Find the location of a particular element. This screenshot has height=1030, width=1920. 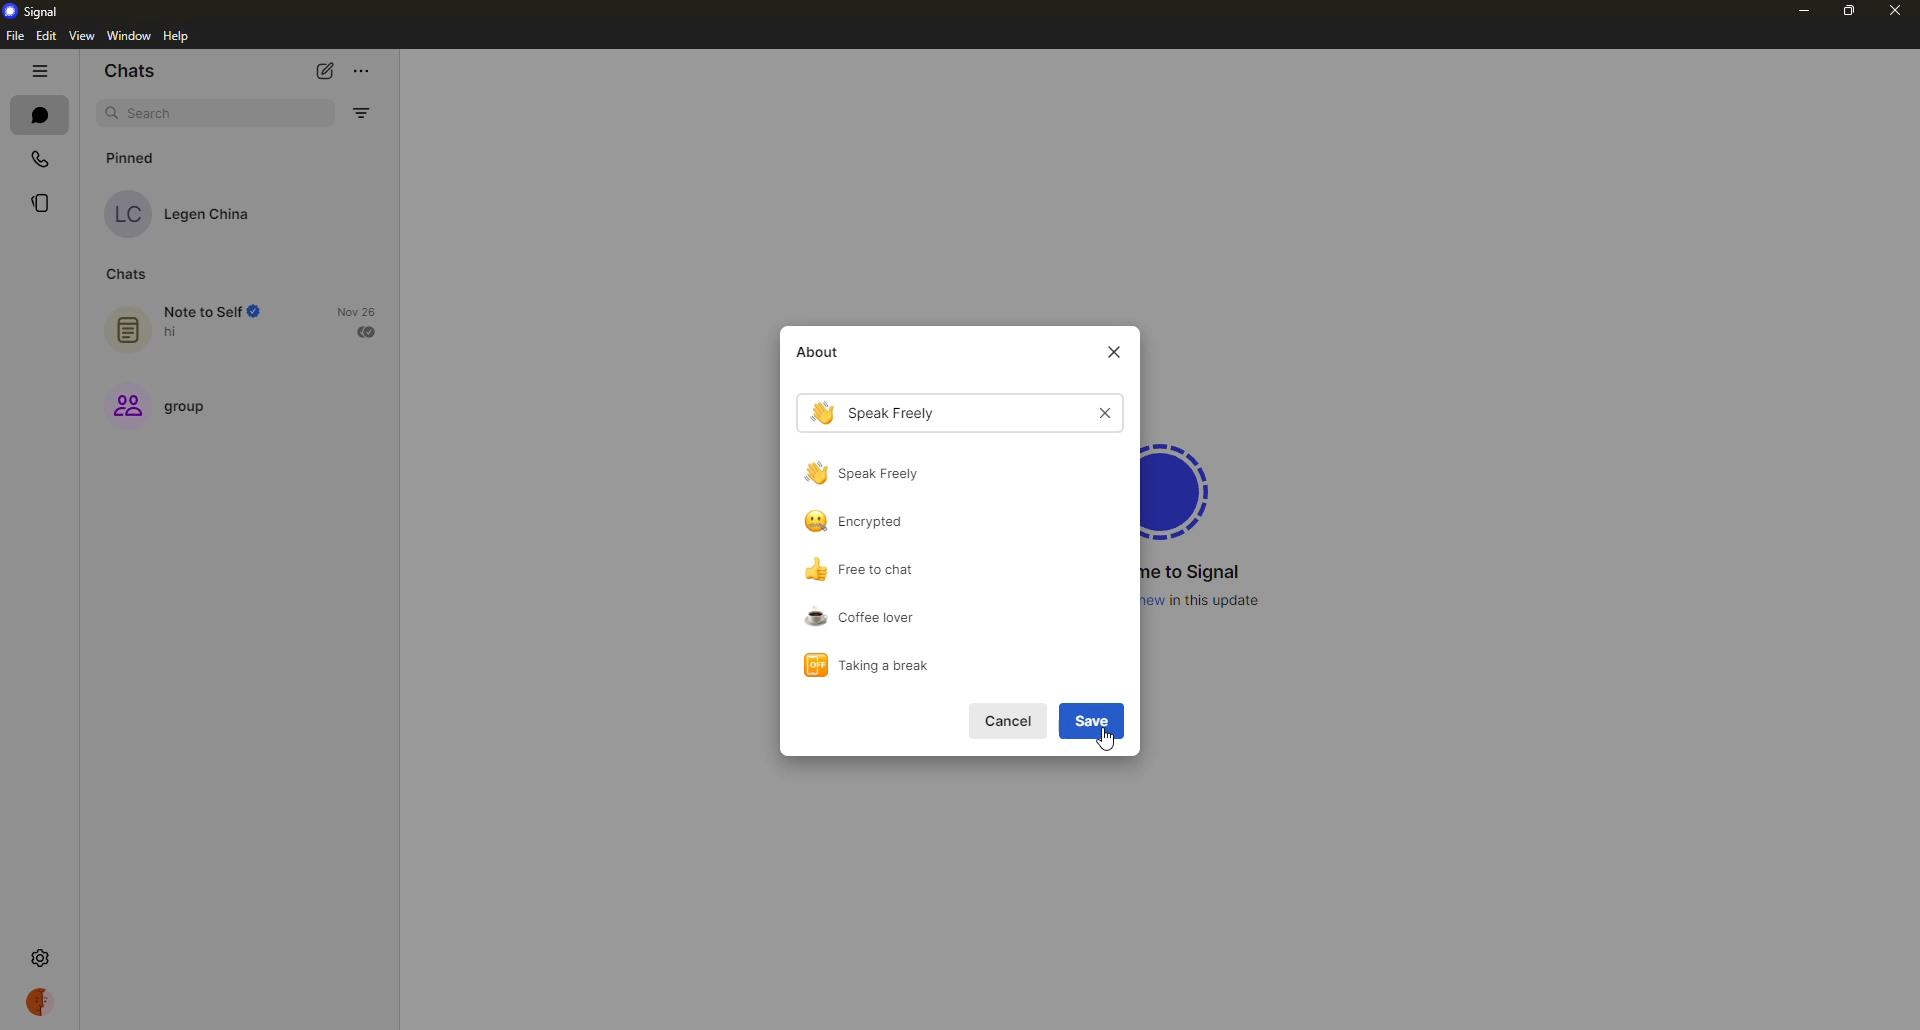

cancel is located at coordinates (1011, 721).